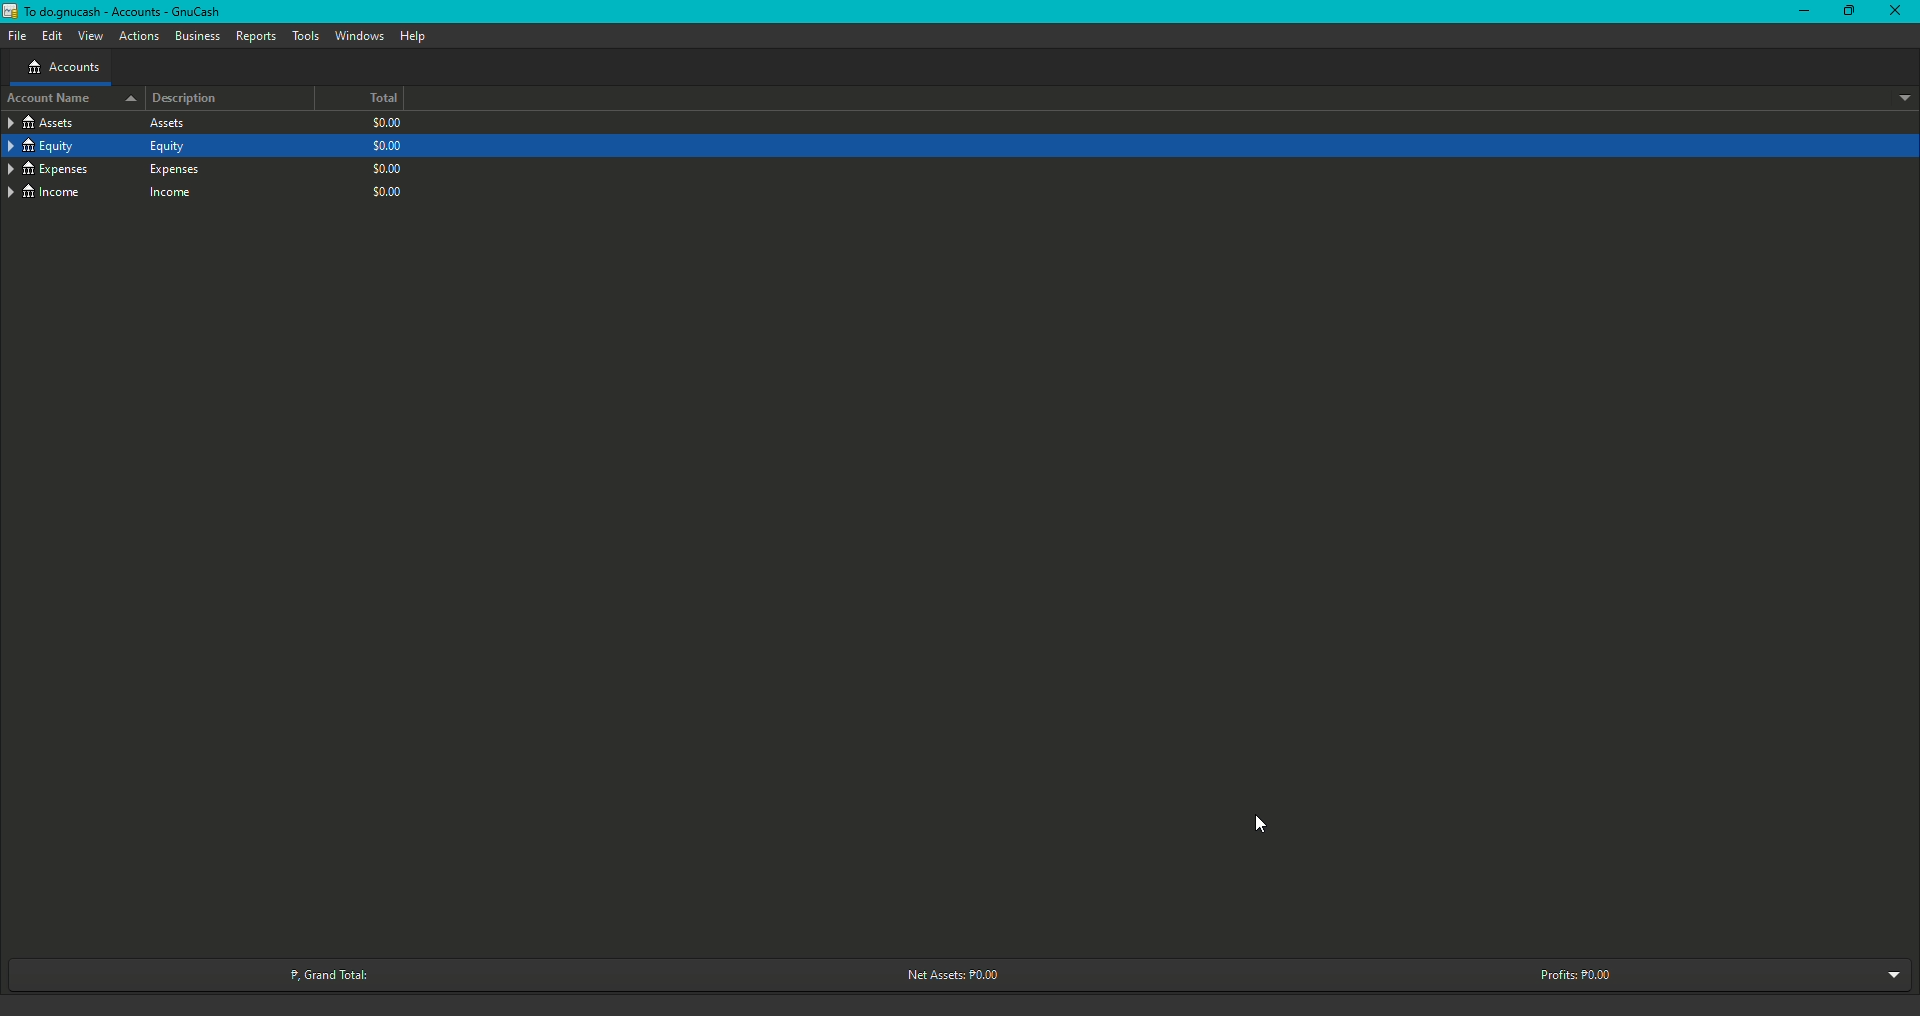  Describe the element at coordinates (63, 66) in the screenshot. I see `Accounts` at that location.